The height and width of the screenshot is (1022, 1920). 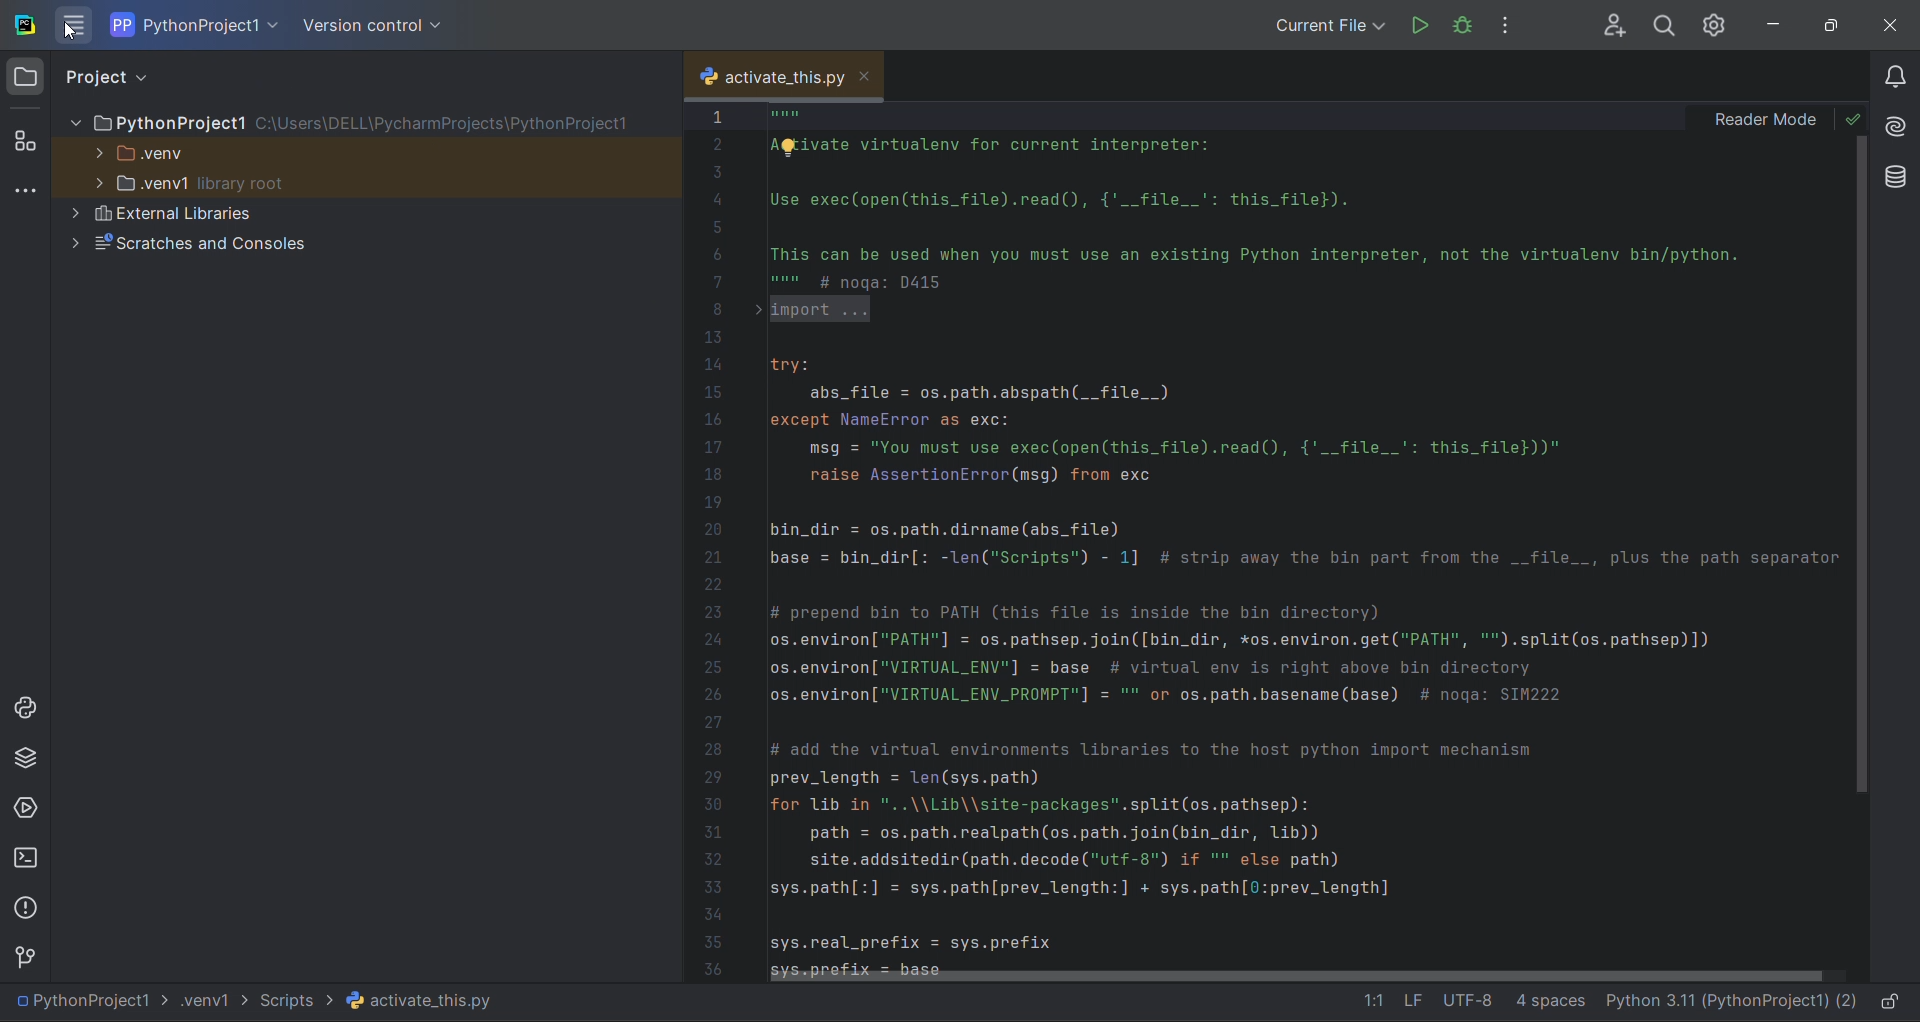 What do you see at coordinates (28, 81) in the screenshot?
I see `project window` at bounding box center [28, 81].